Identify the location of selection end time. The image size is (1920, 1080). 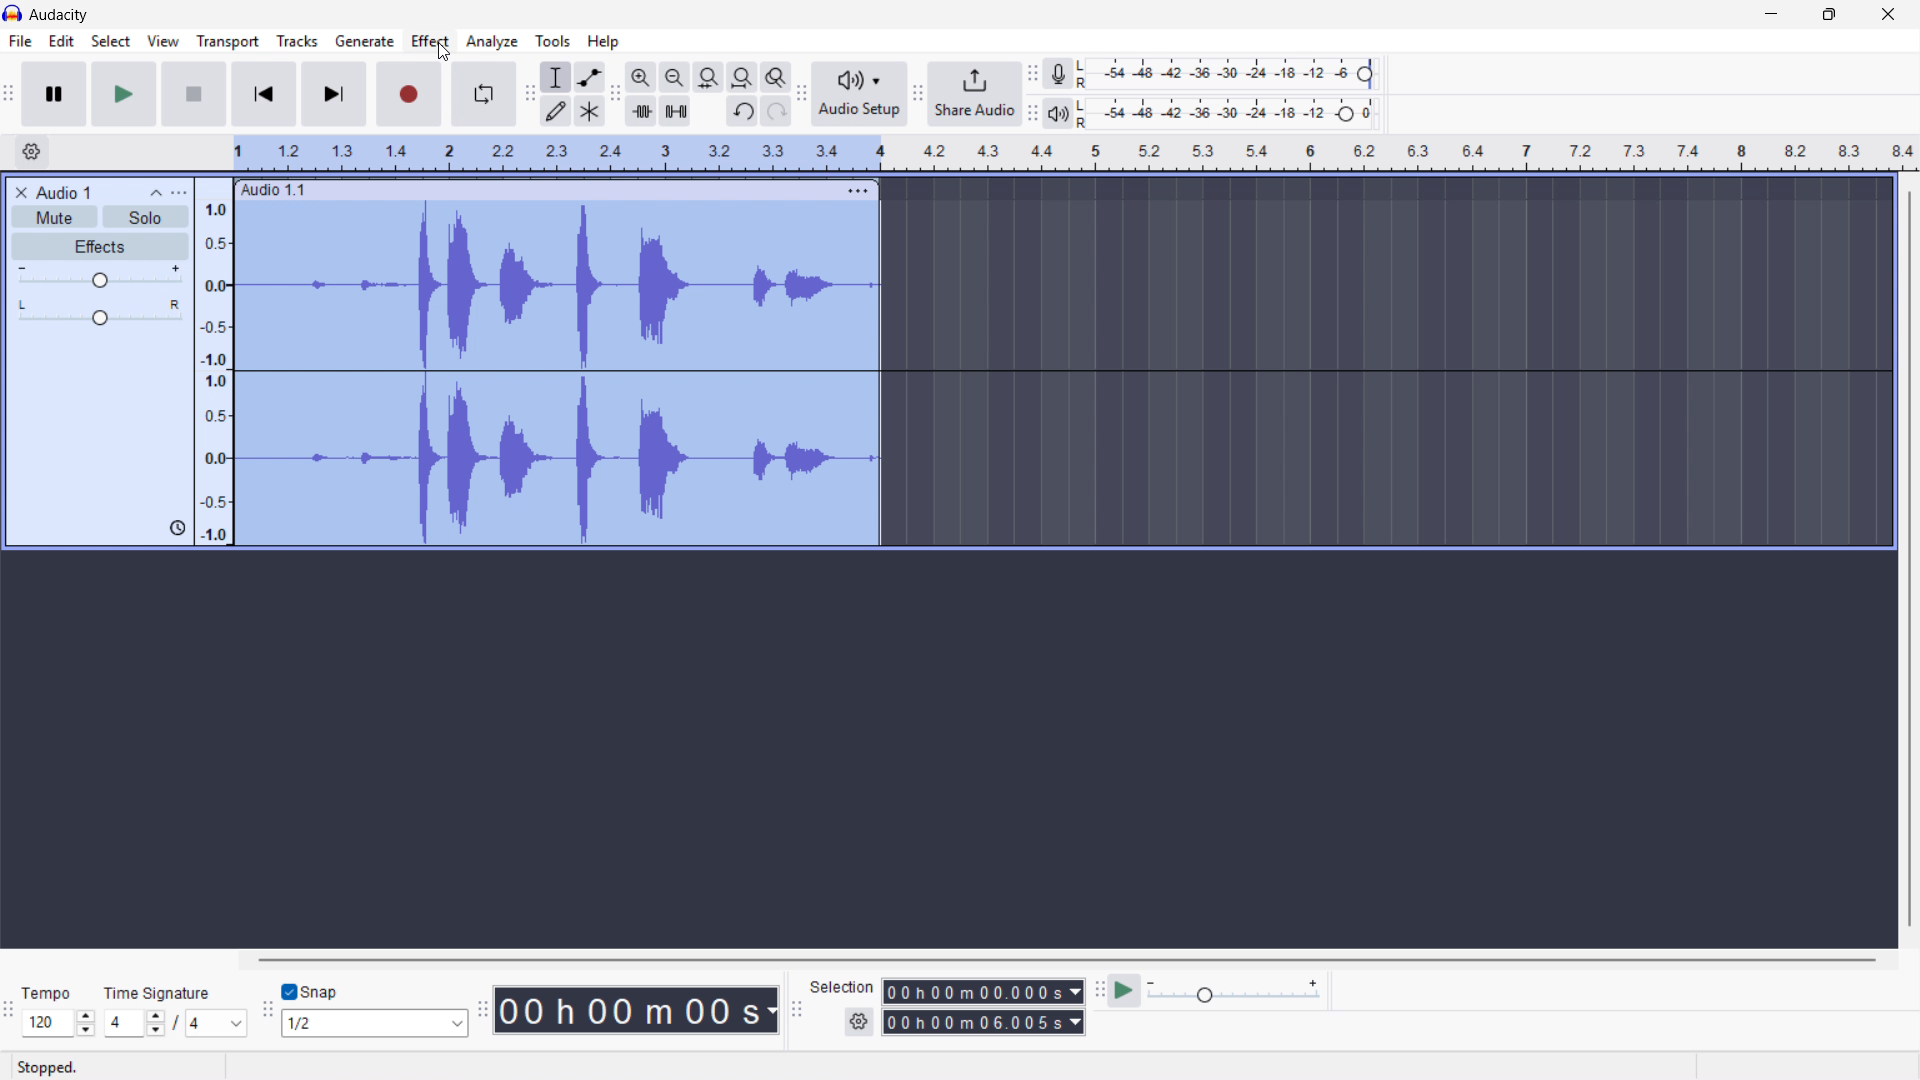
(983, 1023).